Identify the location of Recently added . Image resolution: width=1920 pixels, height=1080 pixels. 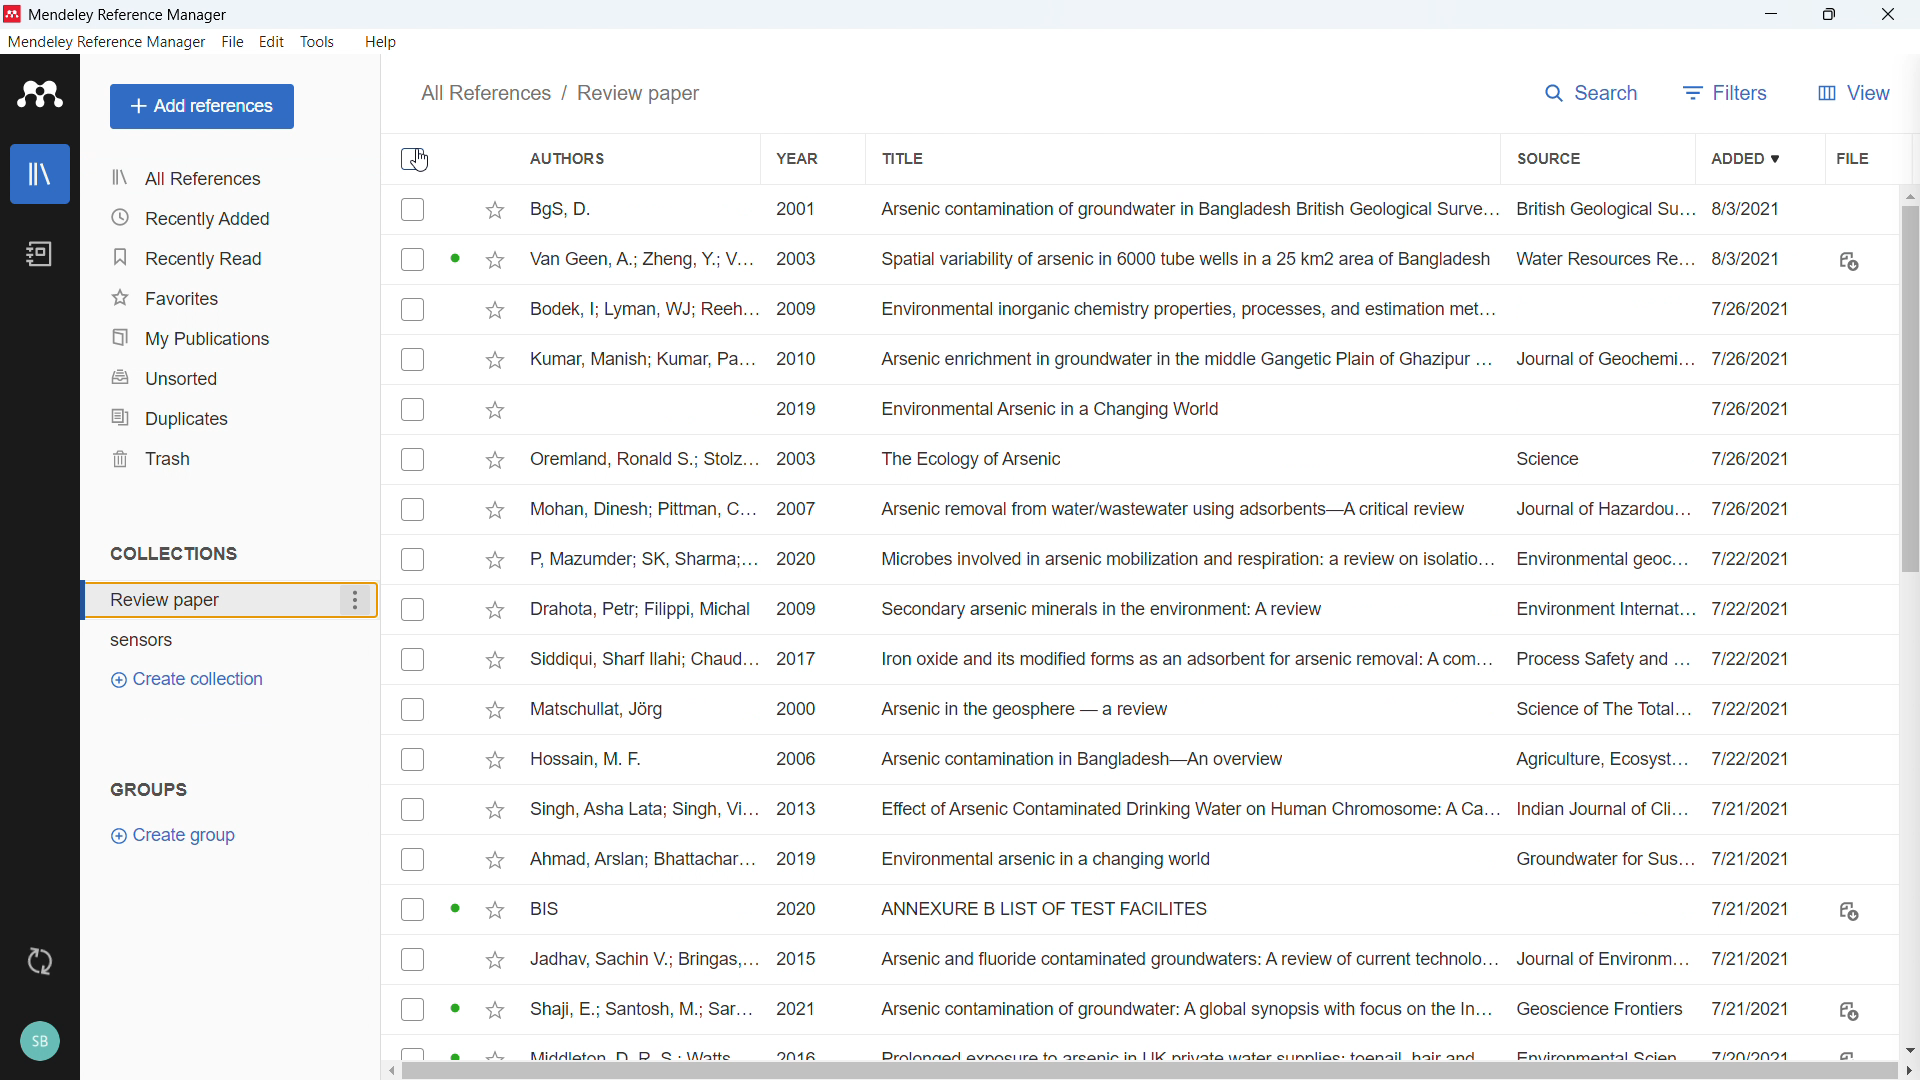
(230, 217).